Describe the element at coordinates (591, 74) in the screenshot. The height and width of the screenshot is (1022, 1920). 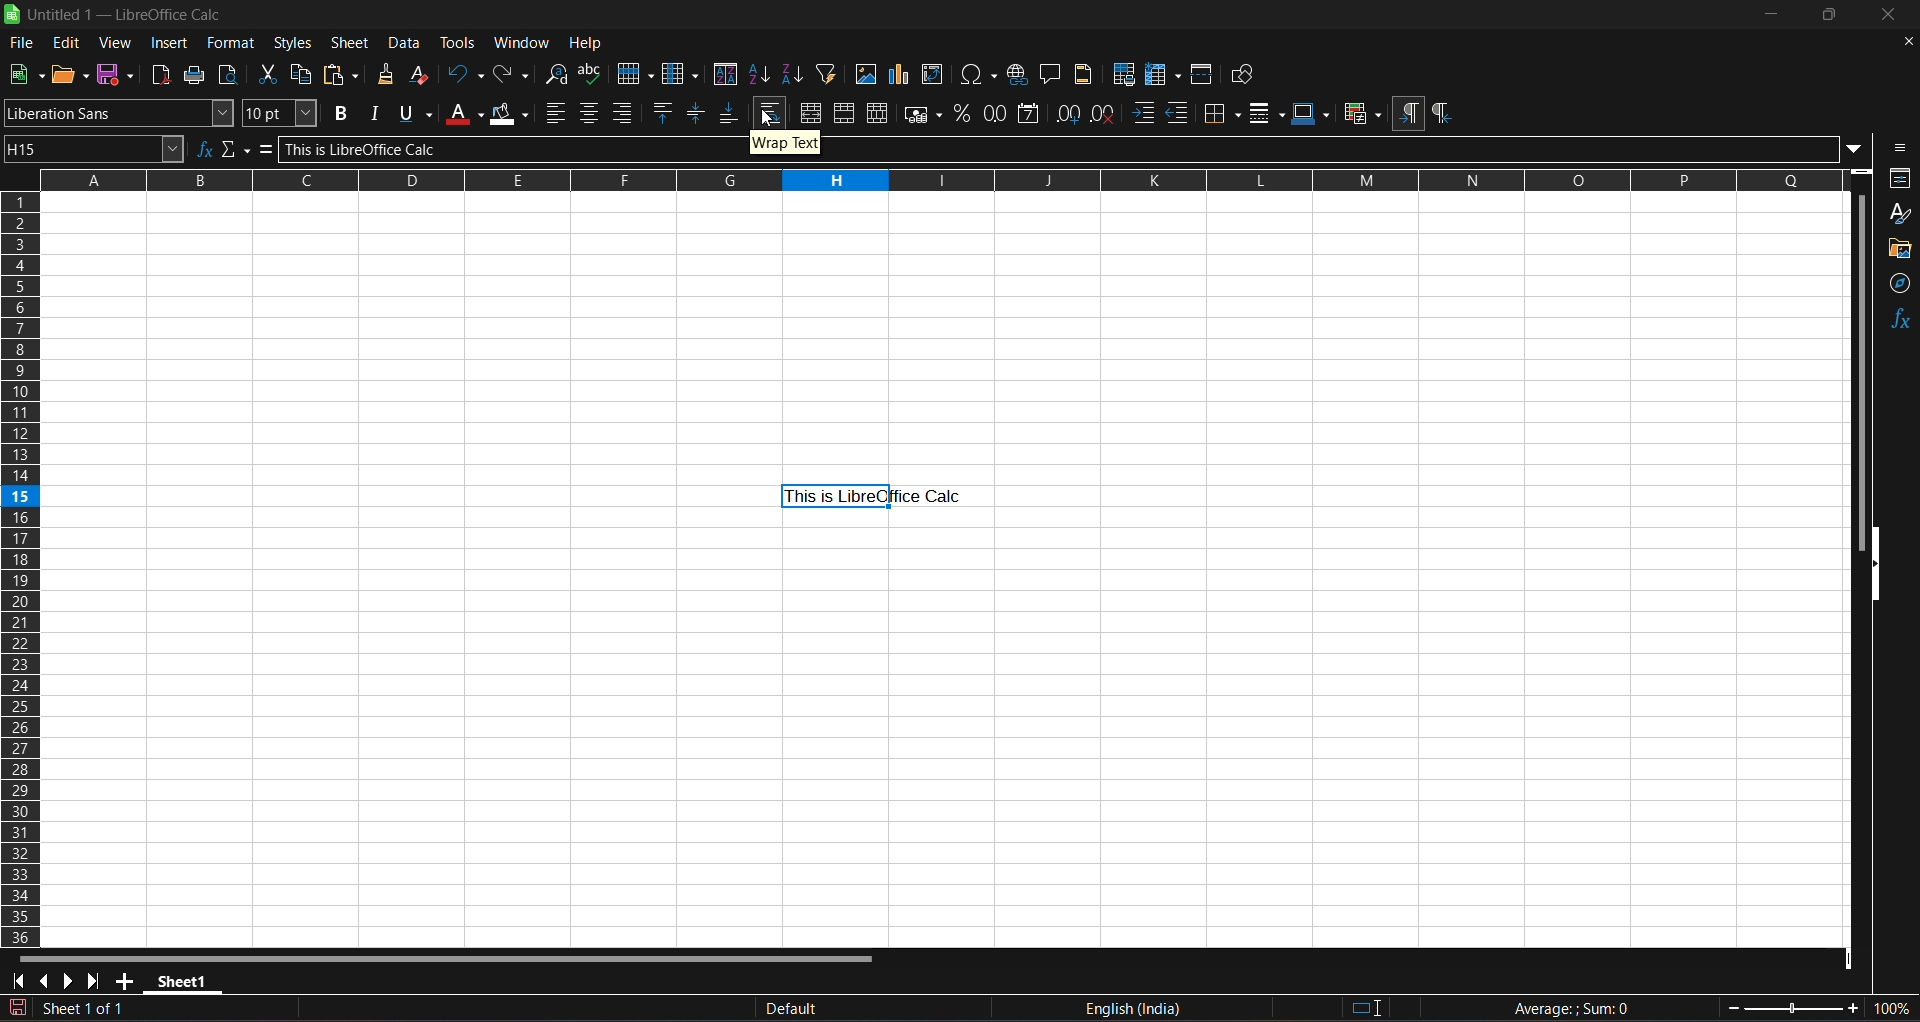
I see `spelling` at that location.